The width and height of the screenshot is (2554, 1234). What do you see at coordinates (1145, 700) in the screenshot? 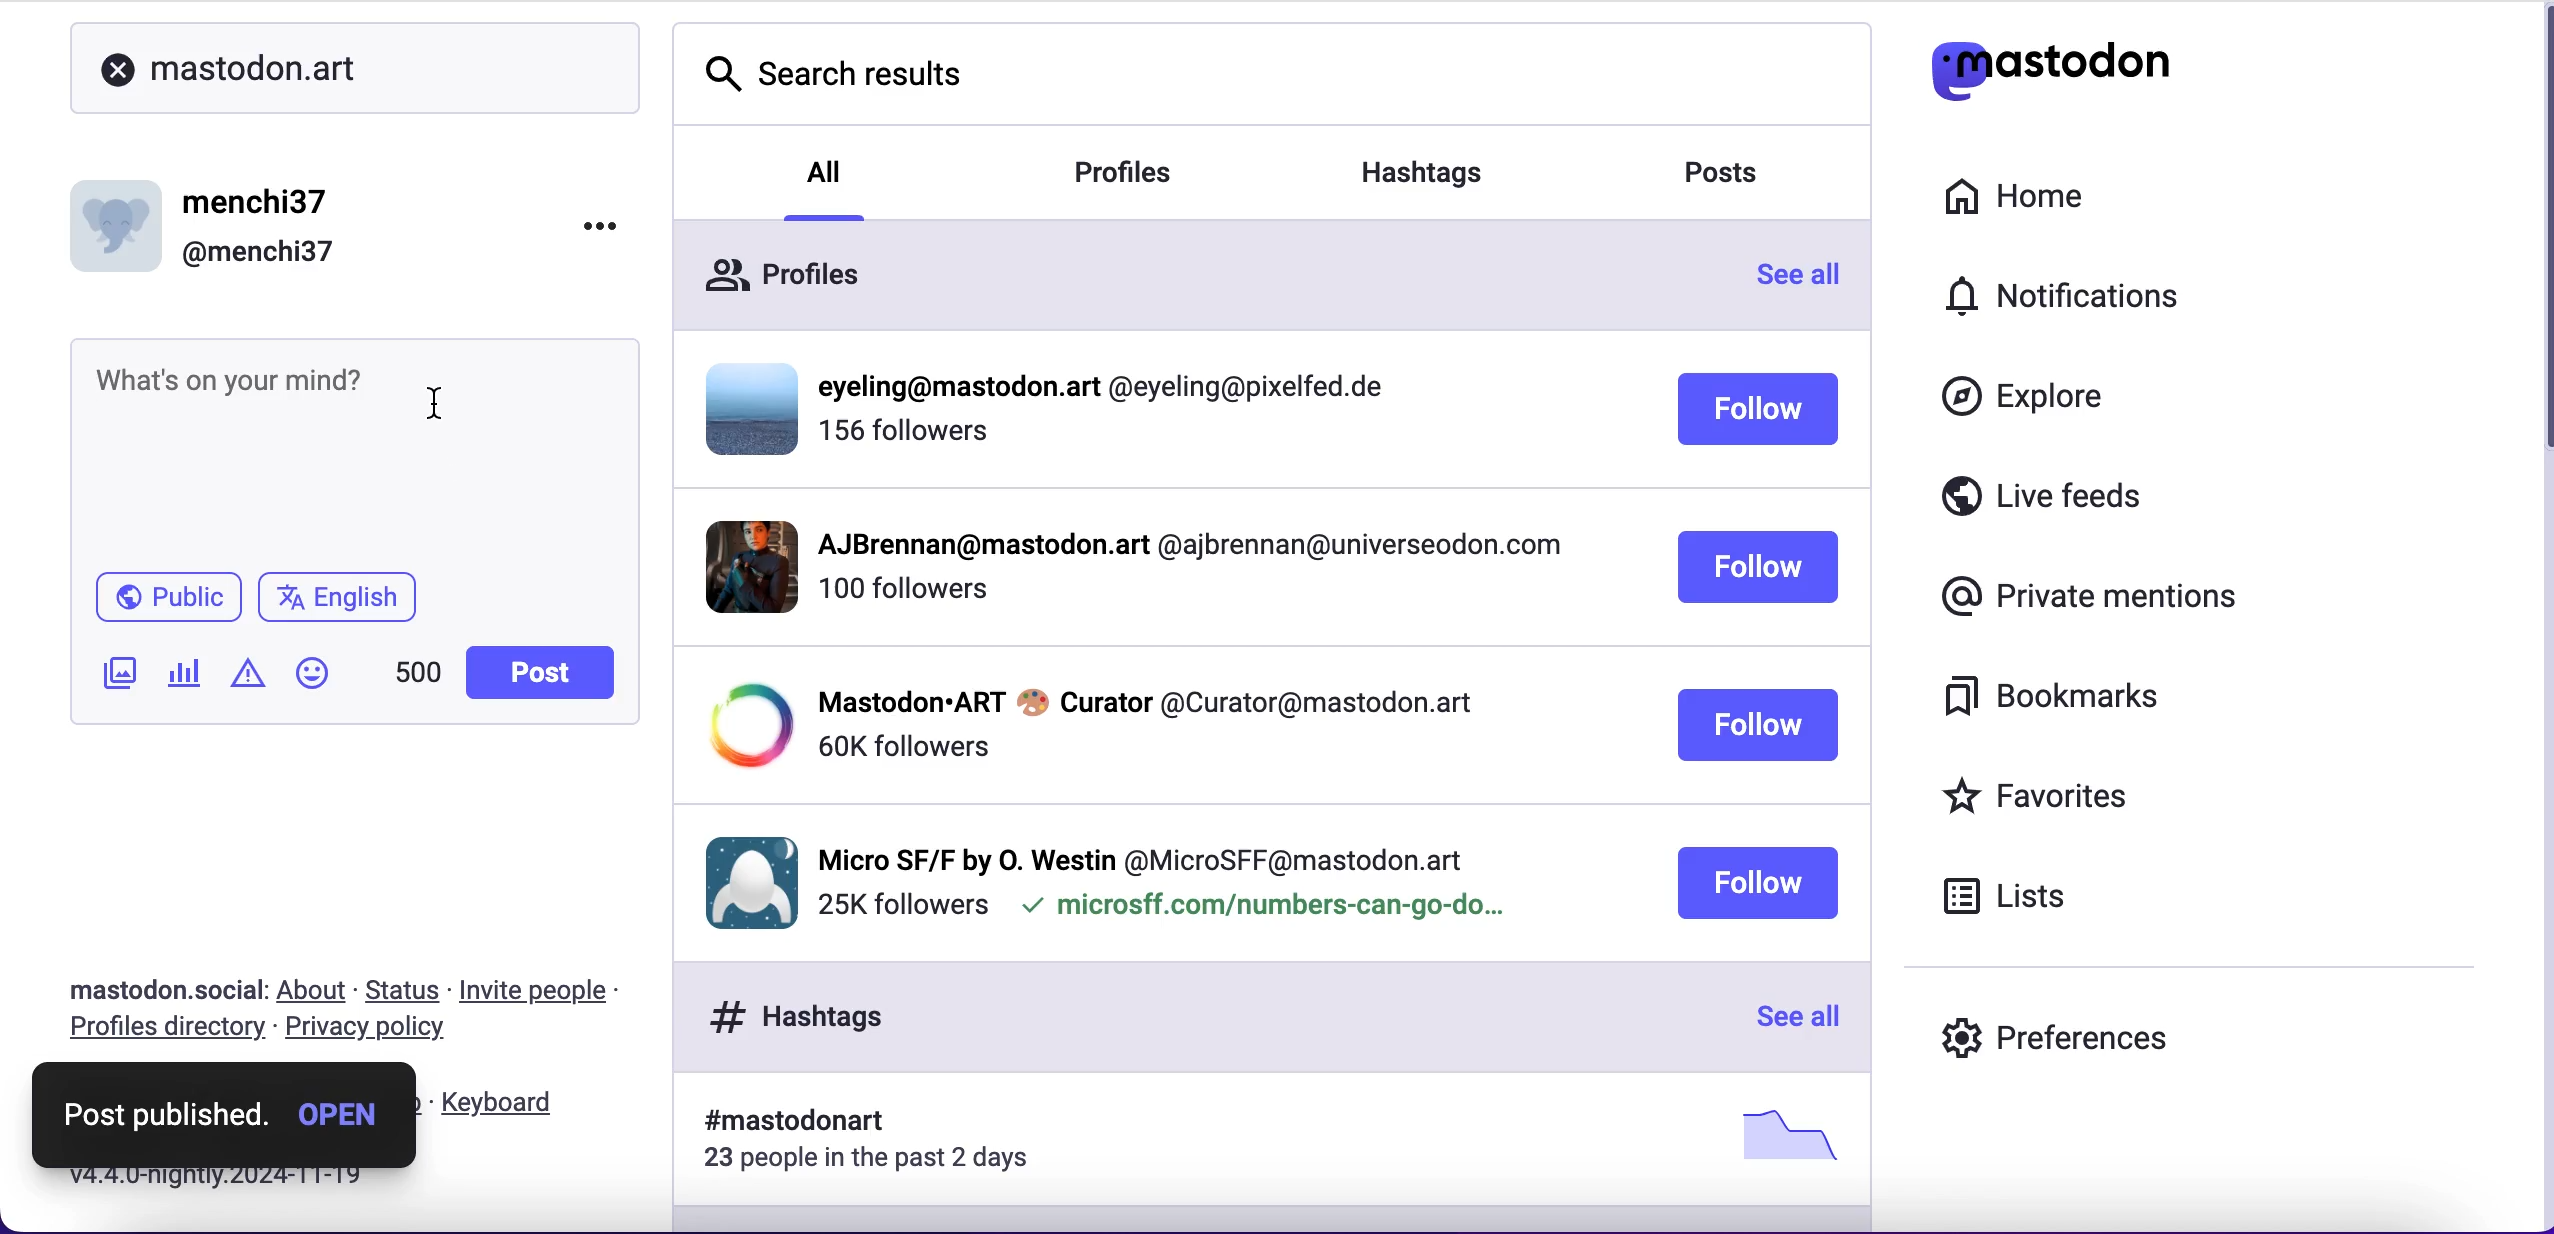
I see `profile` at bounding box center [1145, 700].